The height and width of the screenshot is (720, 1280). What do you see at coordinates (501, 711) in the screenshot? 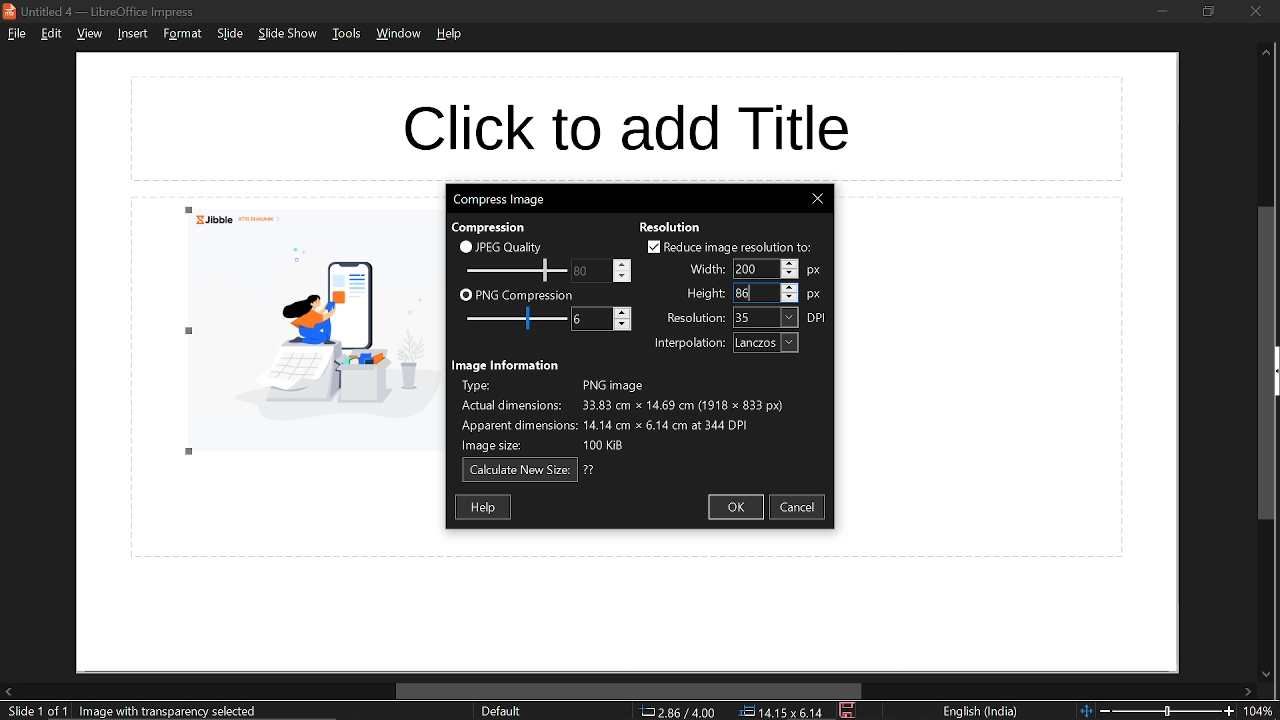
I see `slide style` at bounding box center [501, 711].